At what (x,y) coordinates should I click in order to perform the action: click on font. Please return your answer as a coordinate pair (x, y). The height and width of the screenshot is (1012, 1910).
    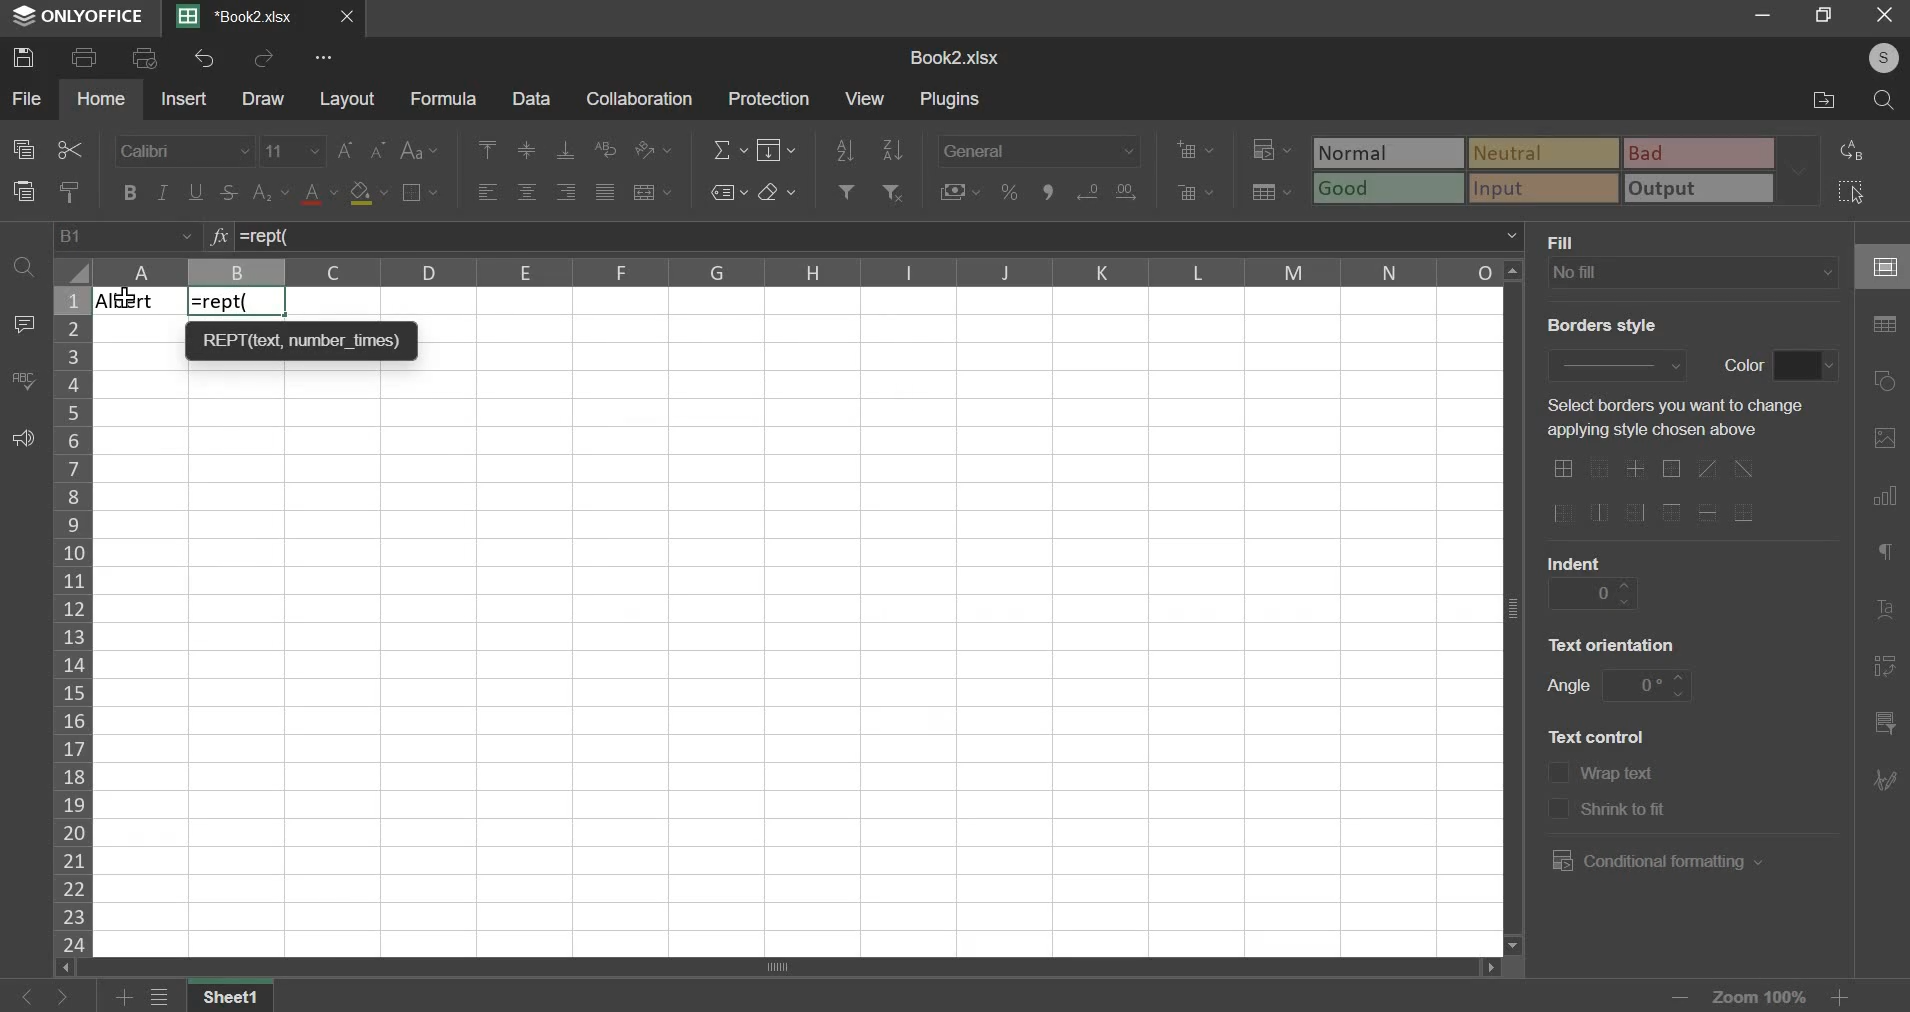
    Looking at the image, I should click on (185, 151).